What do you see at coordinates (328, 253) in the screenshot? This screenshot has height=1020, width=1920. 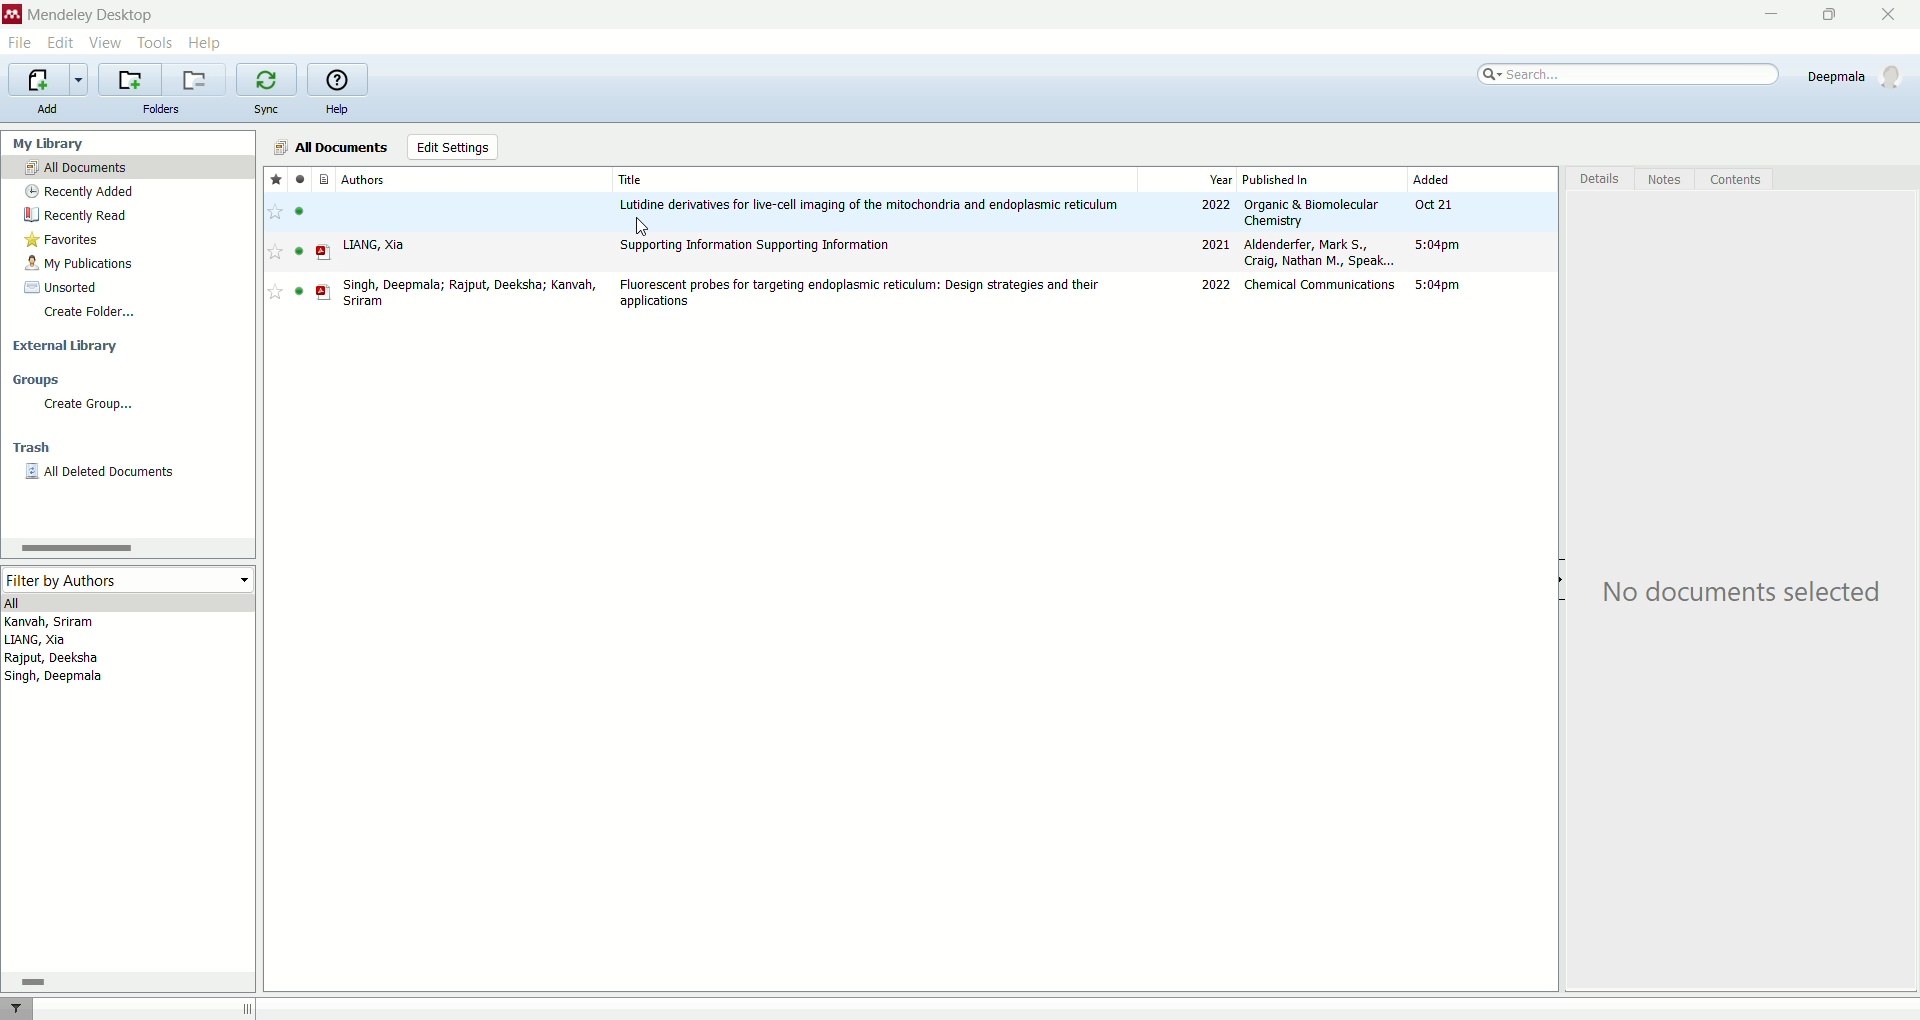 I see `PDF` at bounding box center [328, 253].